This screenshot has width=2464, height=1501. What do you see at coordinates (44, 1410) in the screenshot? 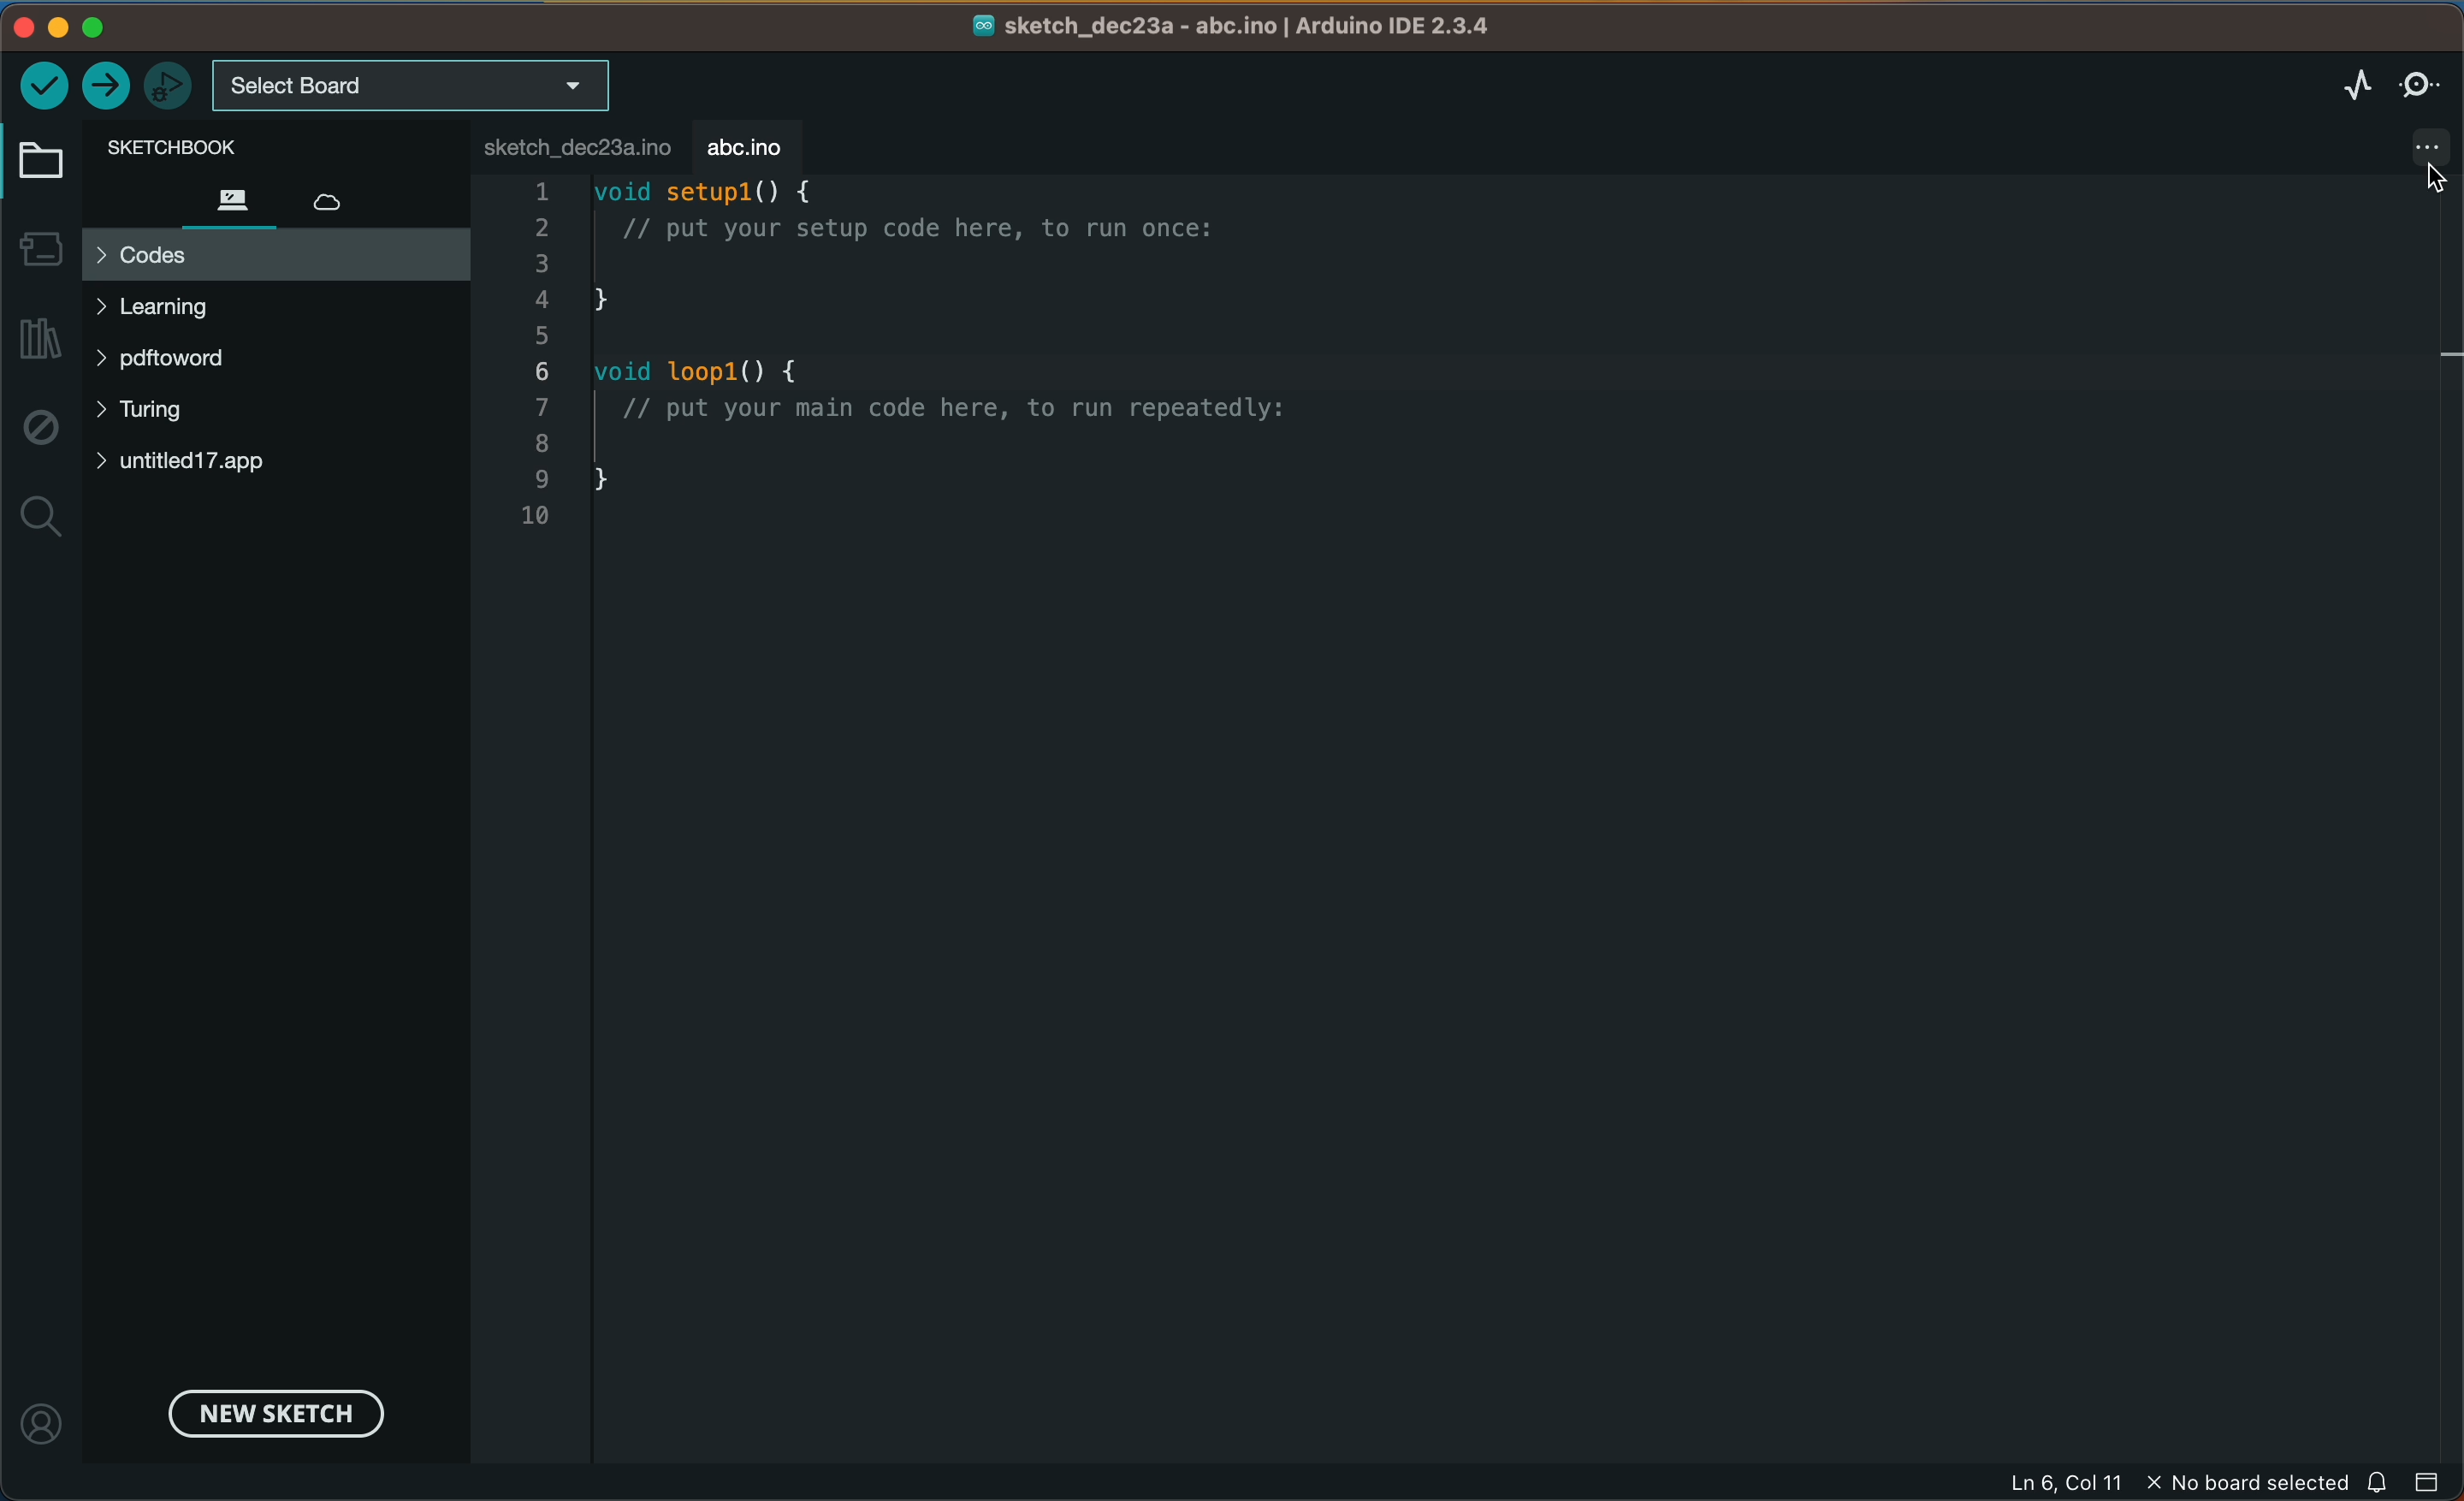
I see `profile` at bounding box center [44, 1410].